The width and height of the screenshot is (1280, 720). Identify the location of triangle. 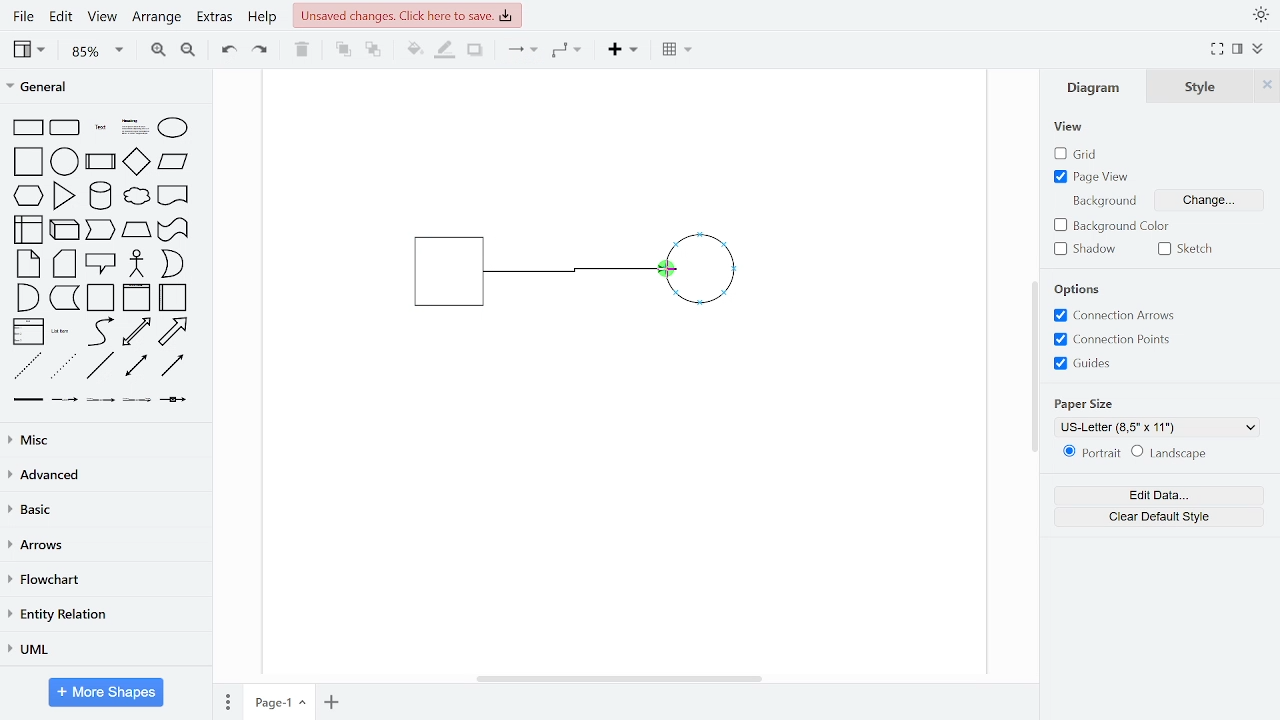
(65, 195).